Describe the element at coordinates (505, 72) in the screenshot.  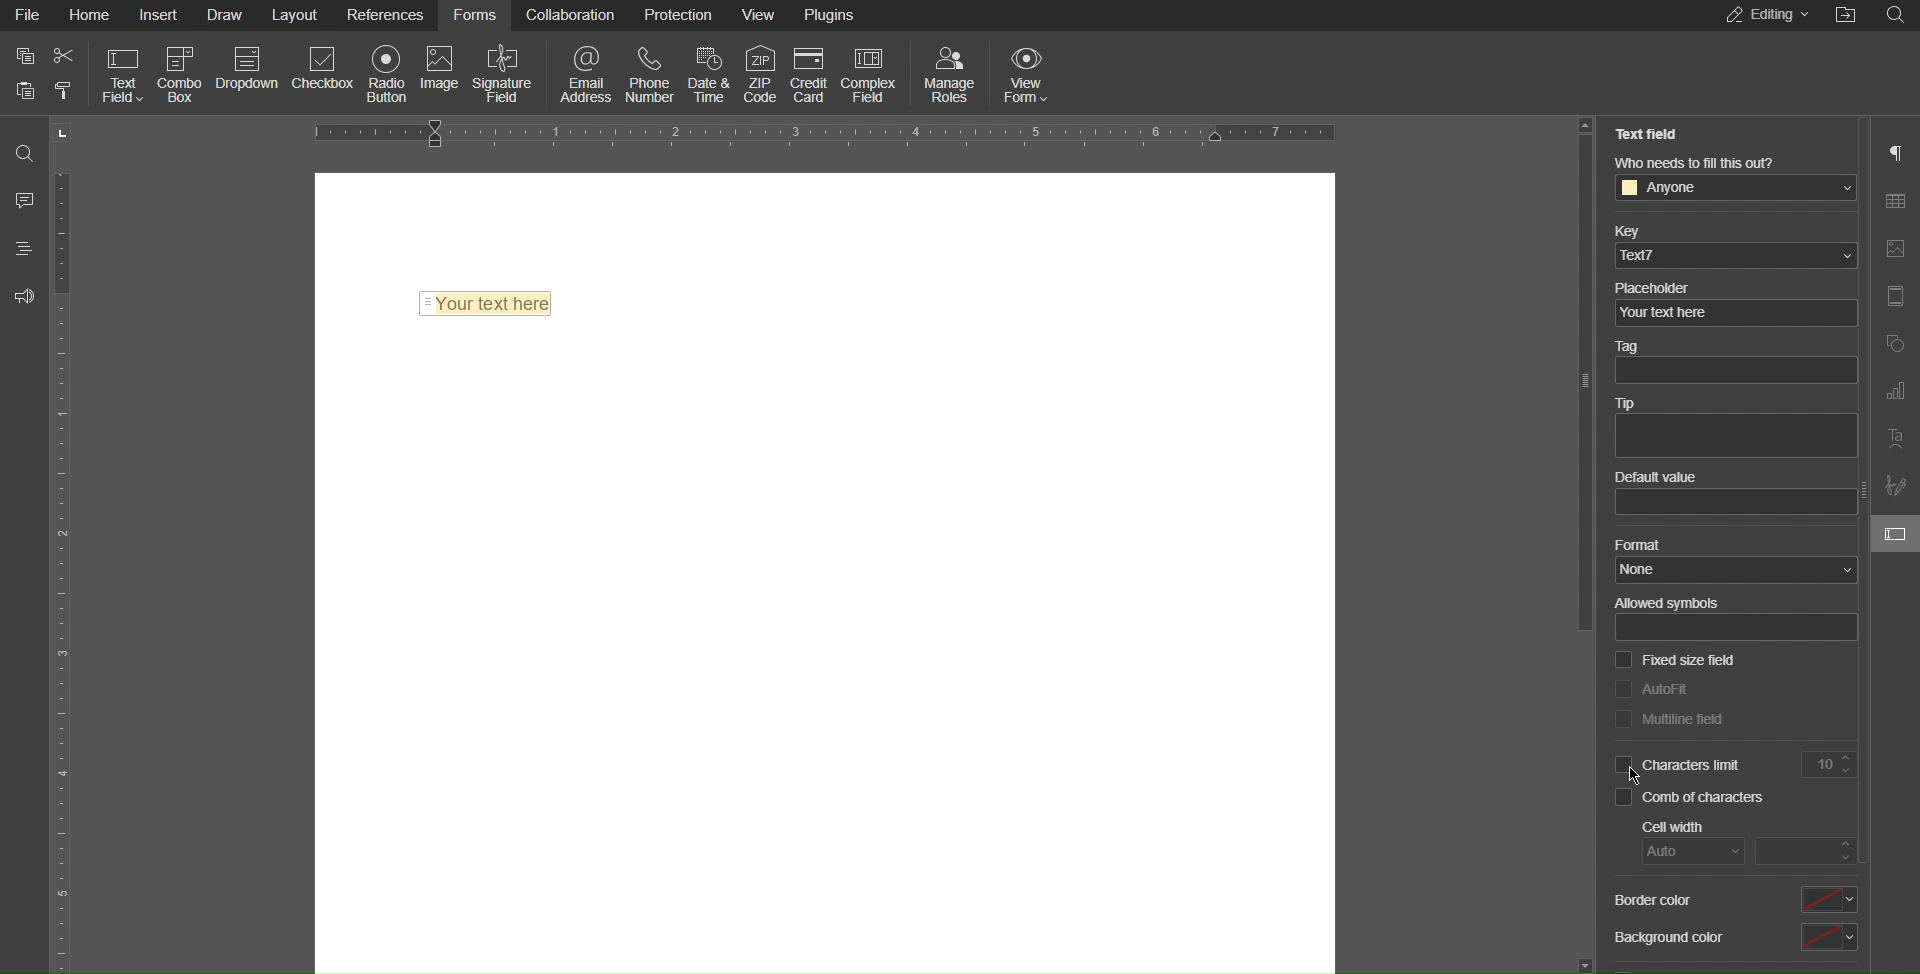
I see `Signature Field` at that location.